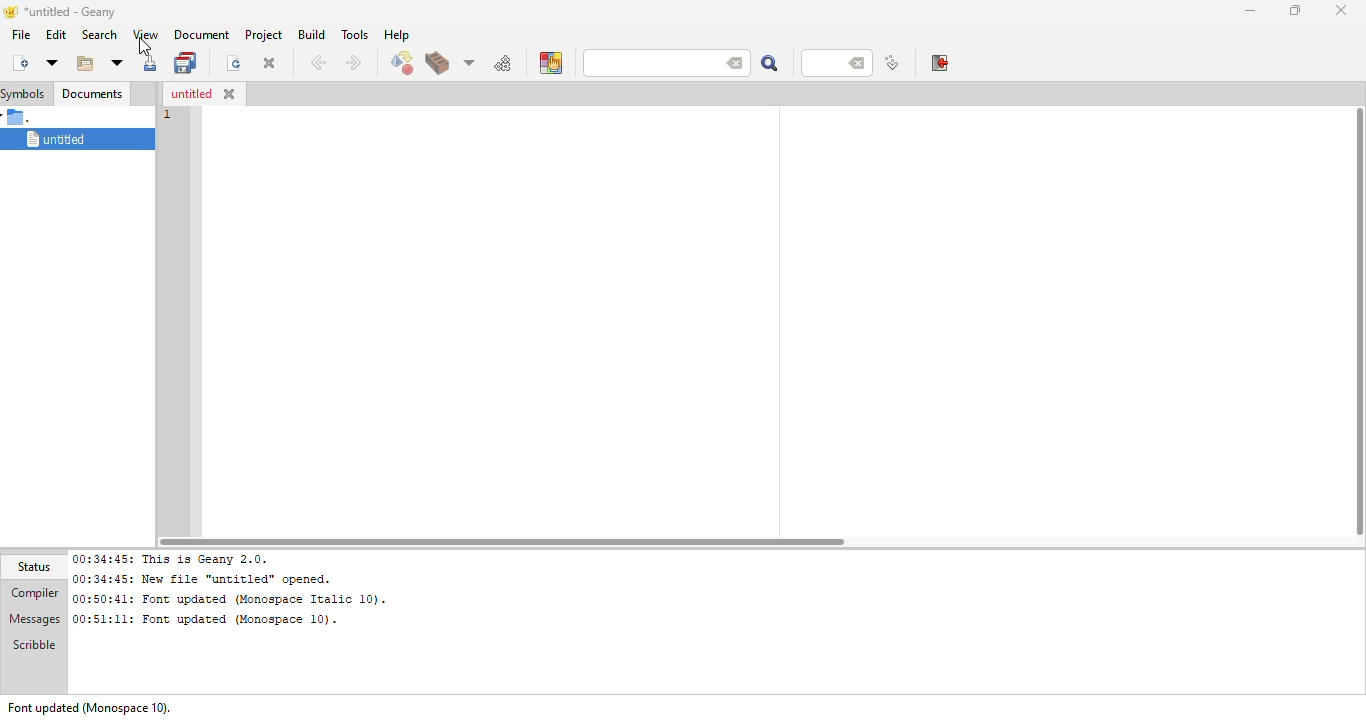 The image size is (1366, 720). Describe the element at coordinates (187, 61) in the screenshot. I see `save all` at that location.